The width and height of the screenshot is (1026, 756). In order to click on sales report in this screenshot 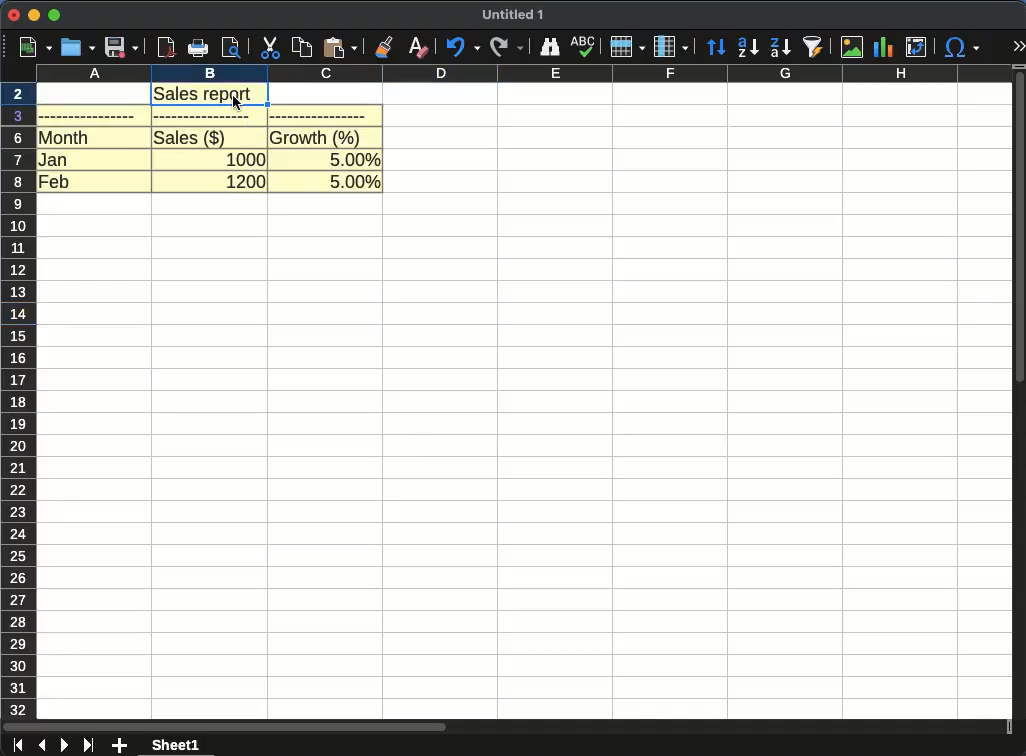, I will do `click(213, 94)`.